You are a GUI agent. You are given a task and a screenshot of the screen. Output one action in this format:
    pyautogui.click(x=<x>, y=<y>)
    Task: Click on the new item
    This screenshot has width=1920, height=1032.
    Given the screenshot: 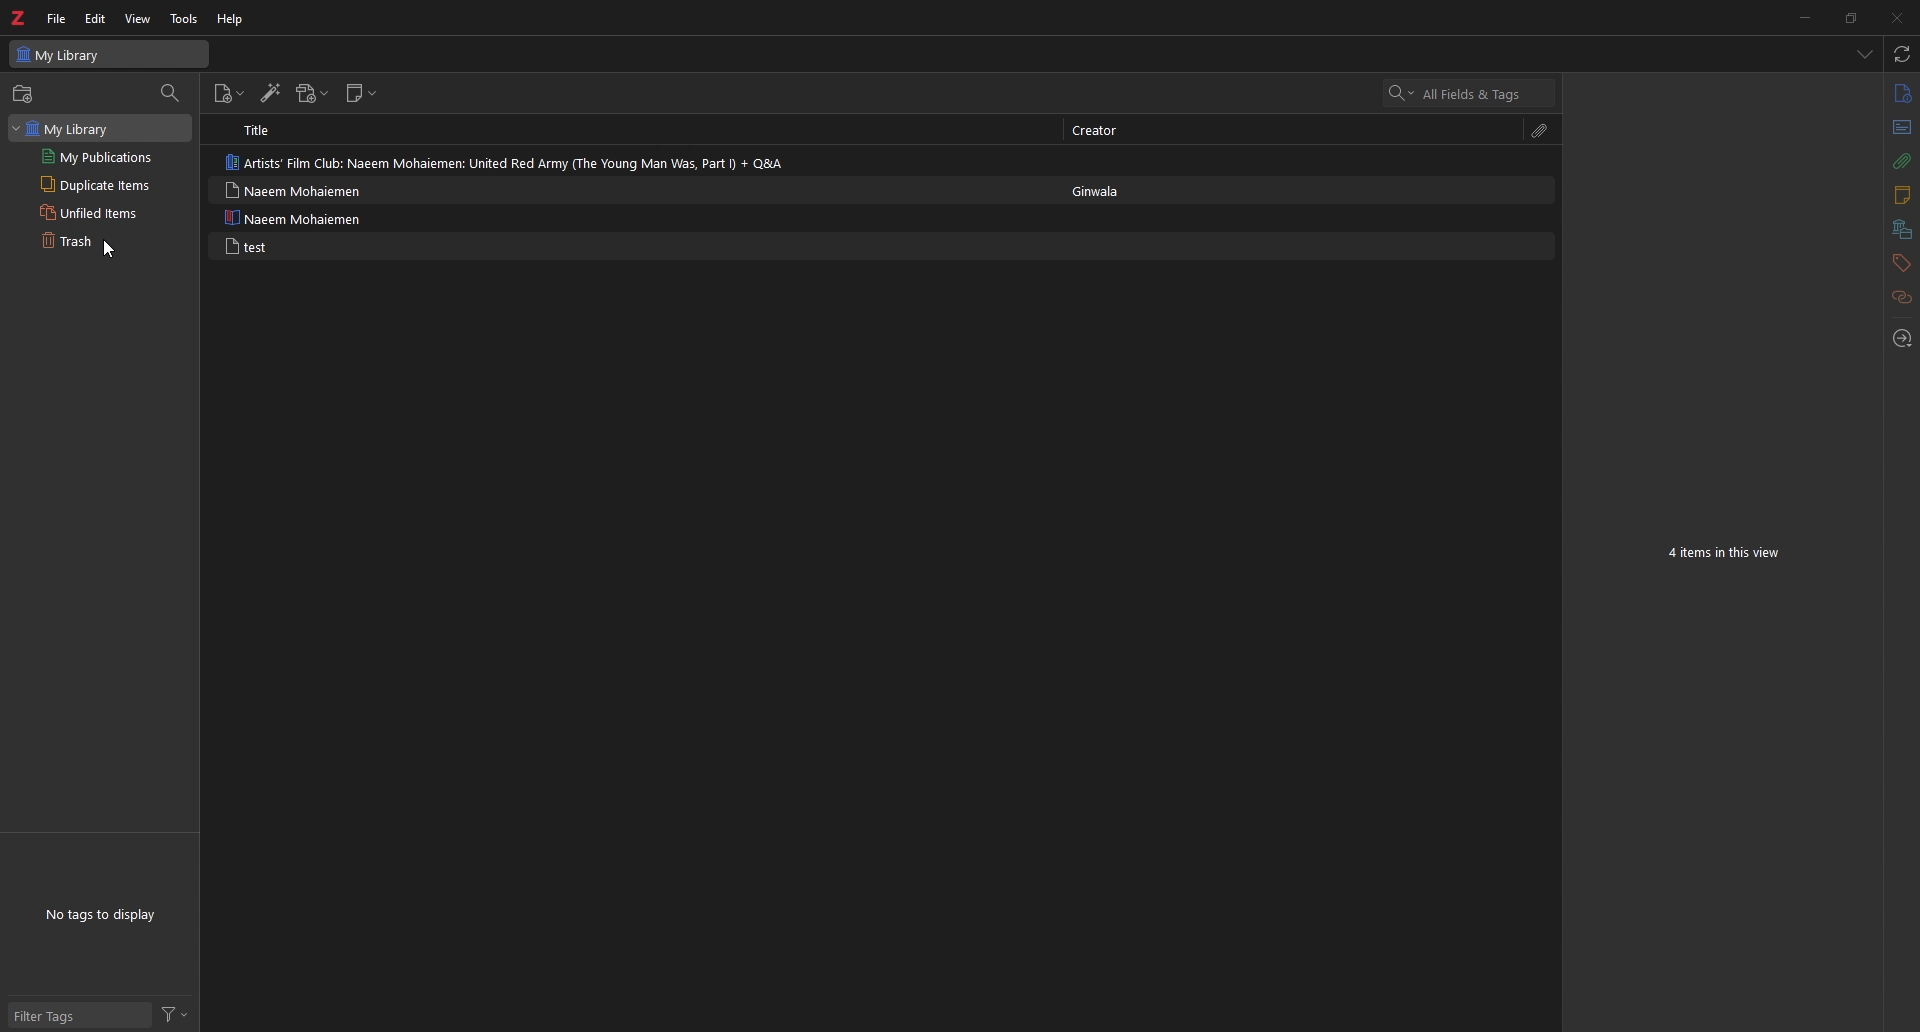 What is the action you would take?
    pyautogui.click(x=230, y=94)
    